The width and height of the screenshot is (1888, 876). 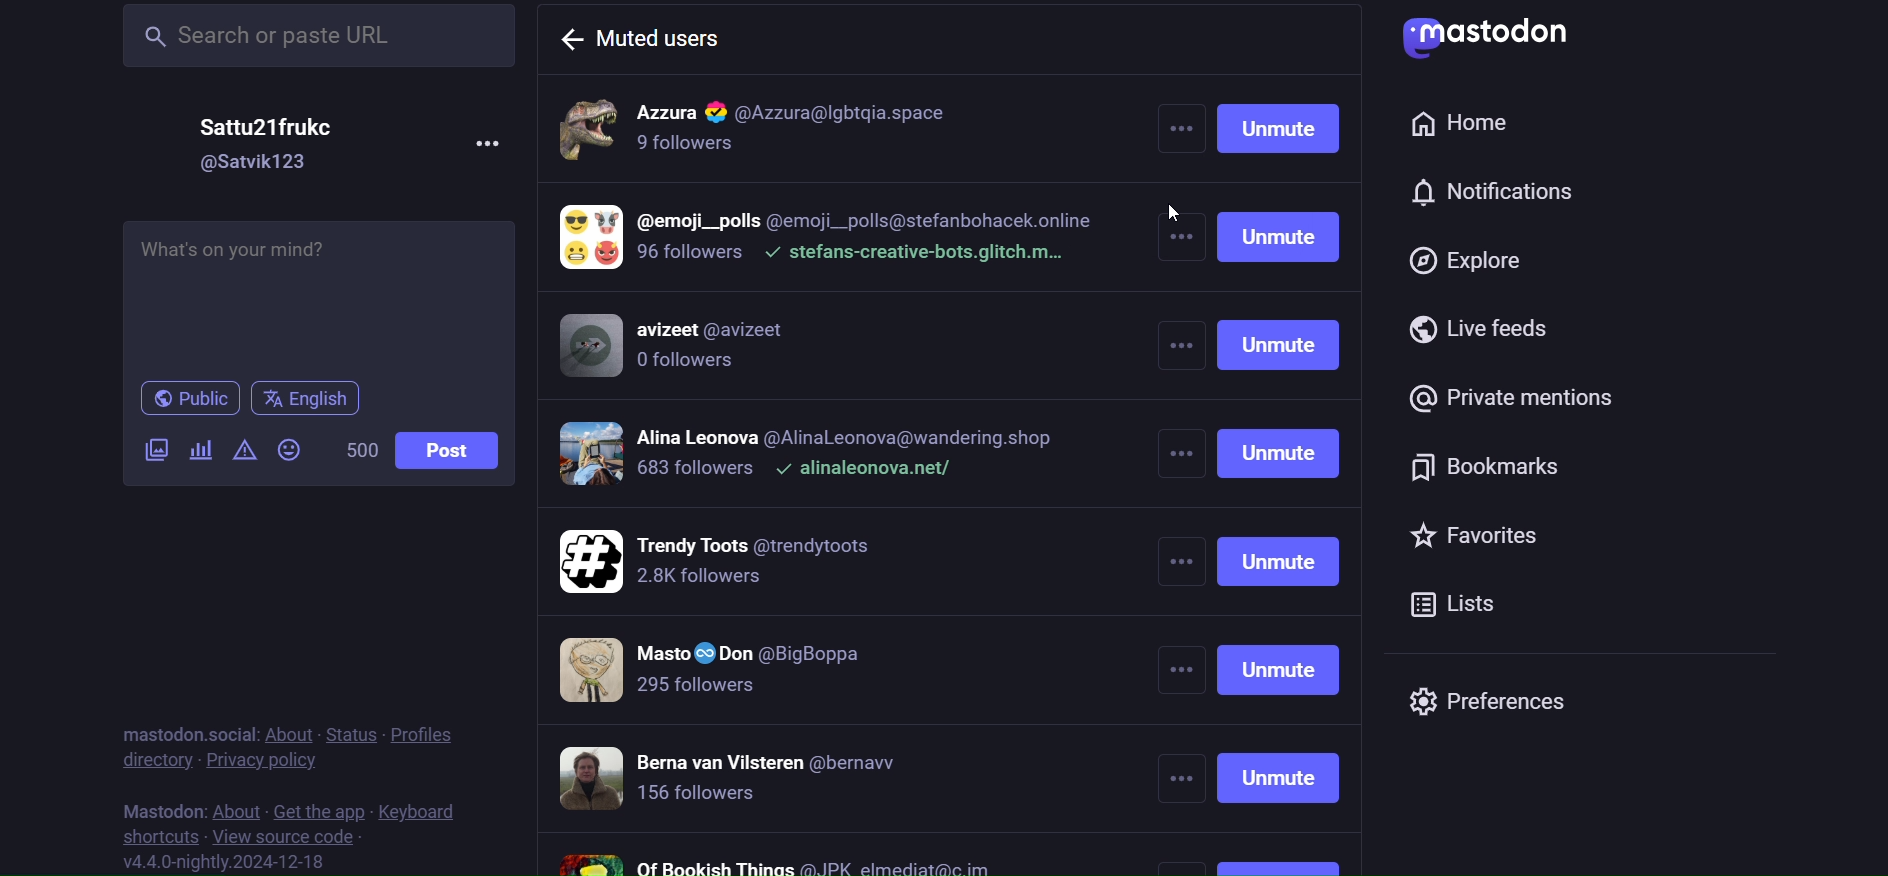 What do you see at coordinates (293, 731) in the screenshot?
I see `about` at bounding box center [293, 731].